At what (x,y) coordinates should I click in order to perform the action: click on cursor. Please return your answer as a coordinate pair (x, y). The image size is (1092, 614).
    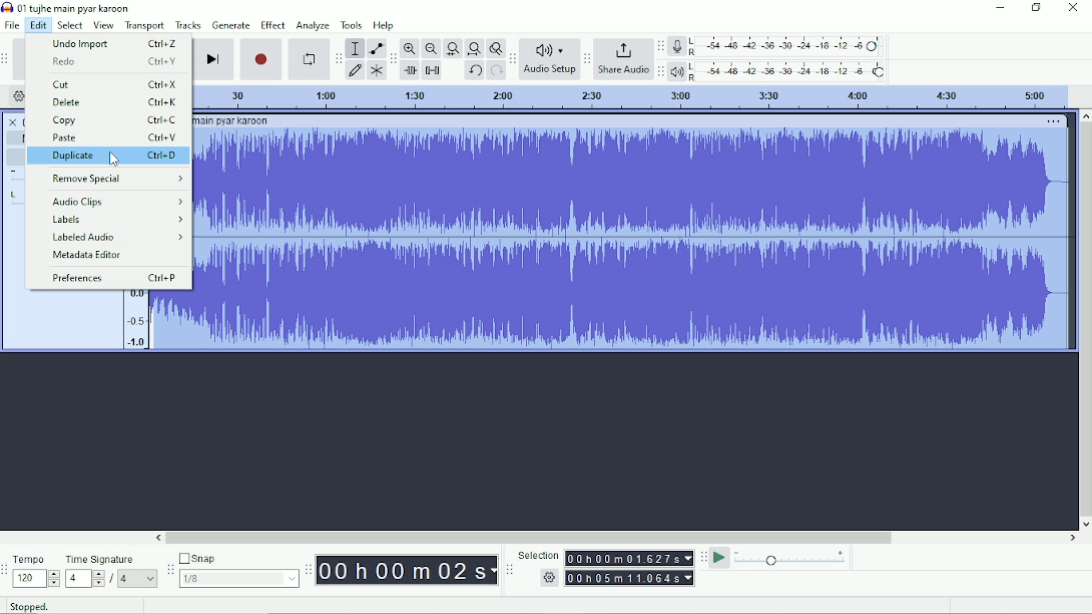
    Looking at the image, I should click on (116, 161).